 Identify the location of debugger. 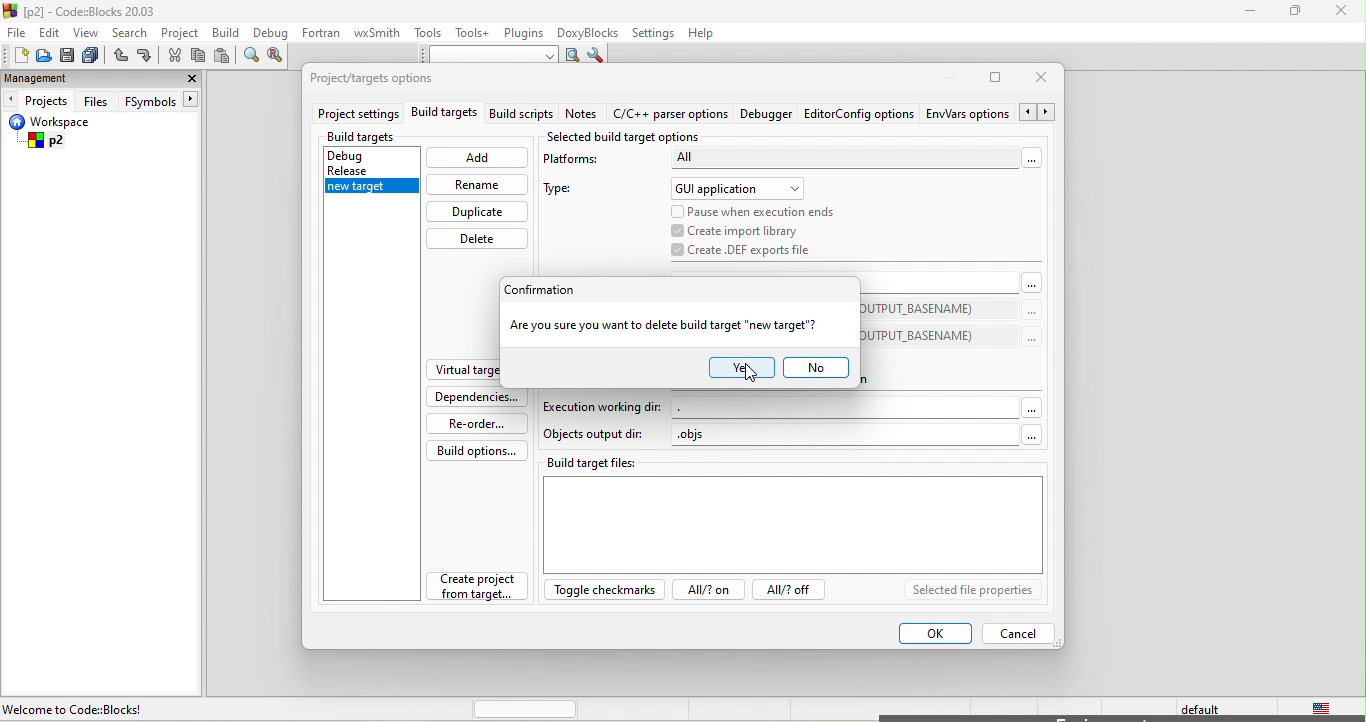
(768, 116).